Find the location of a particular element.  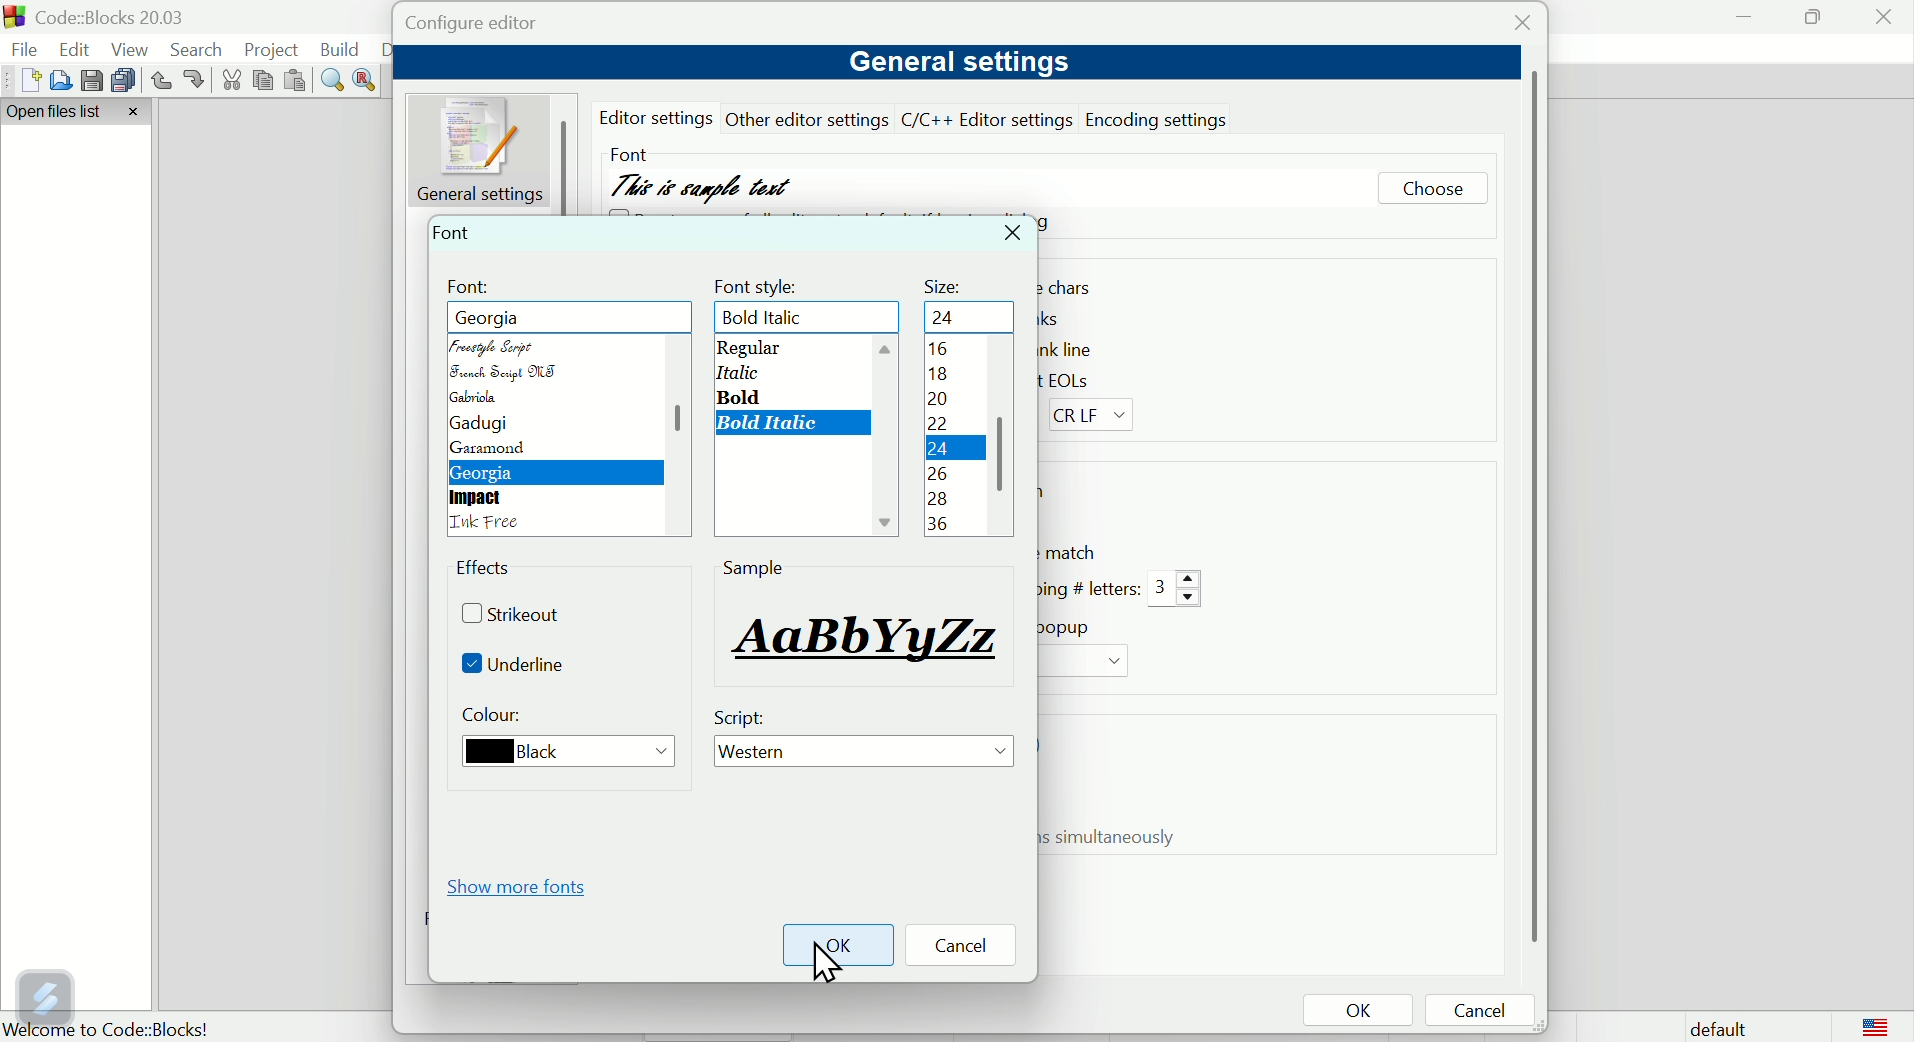

Open file list is located at coordinates (78, 113).